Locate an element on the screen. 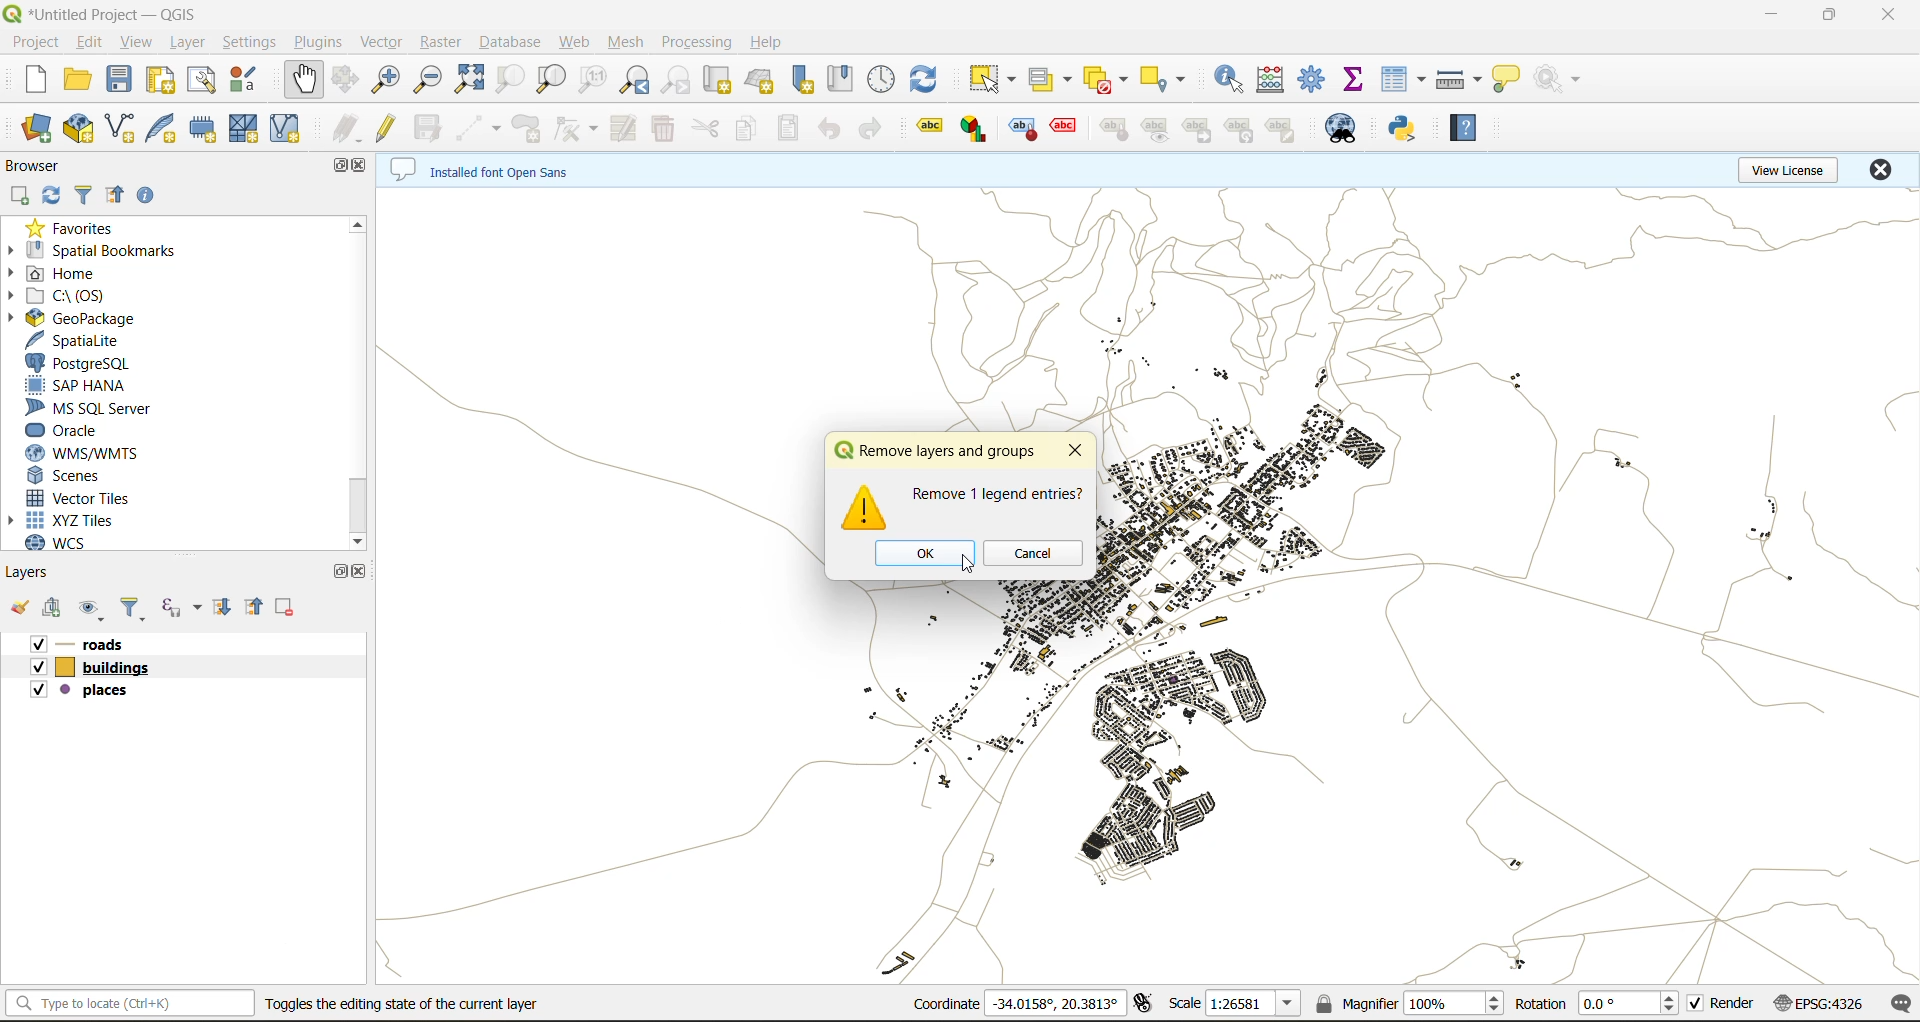 The height and width of the screenshot is (1022, 1920). copy is located at coordinates (748, 132).